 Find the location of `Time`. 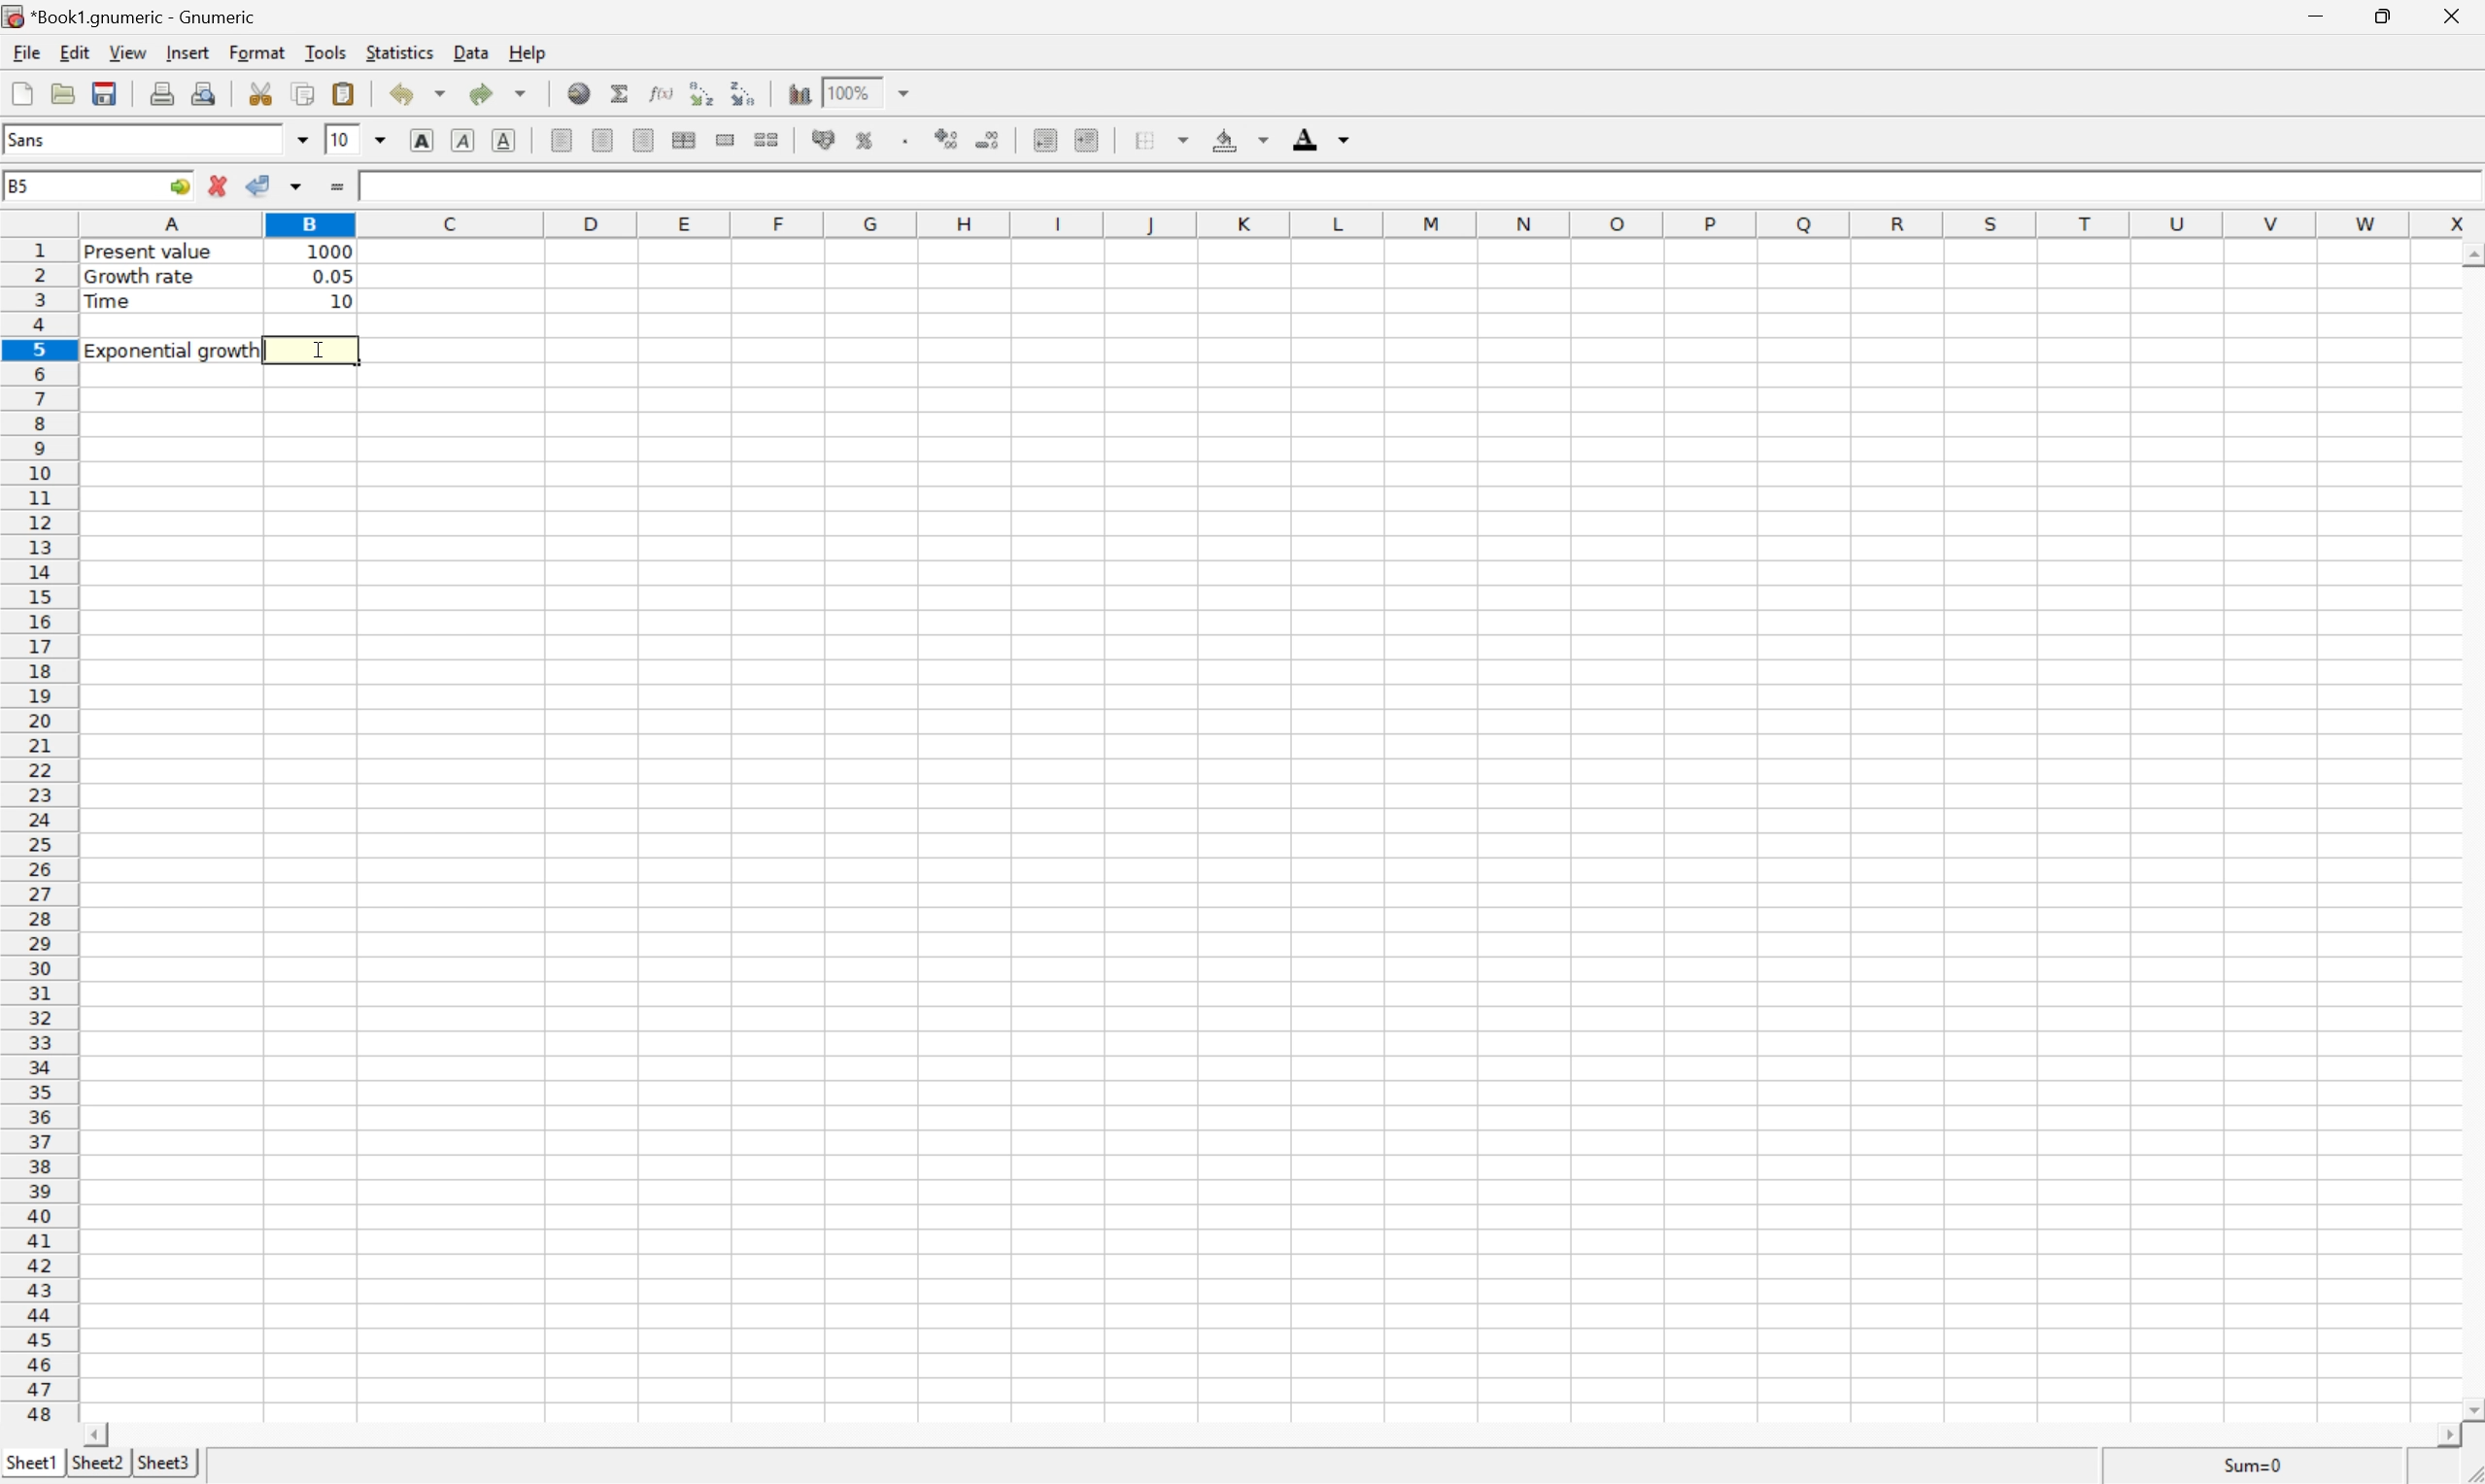

Time is located at coordinates (110, 301).